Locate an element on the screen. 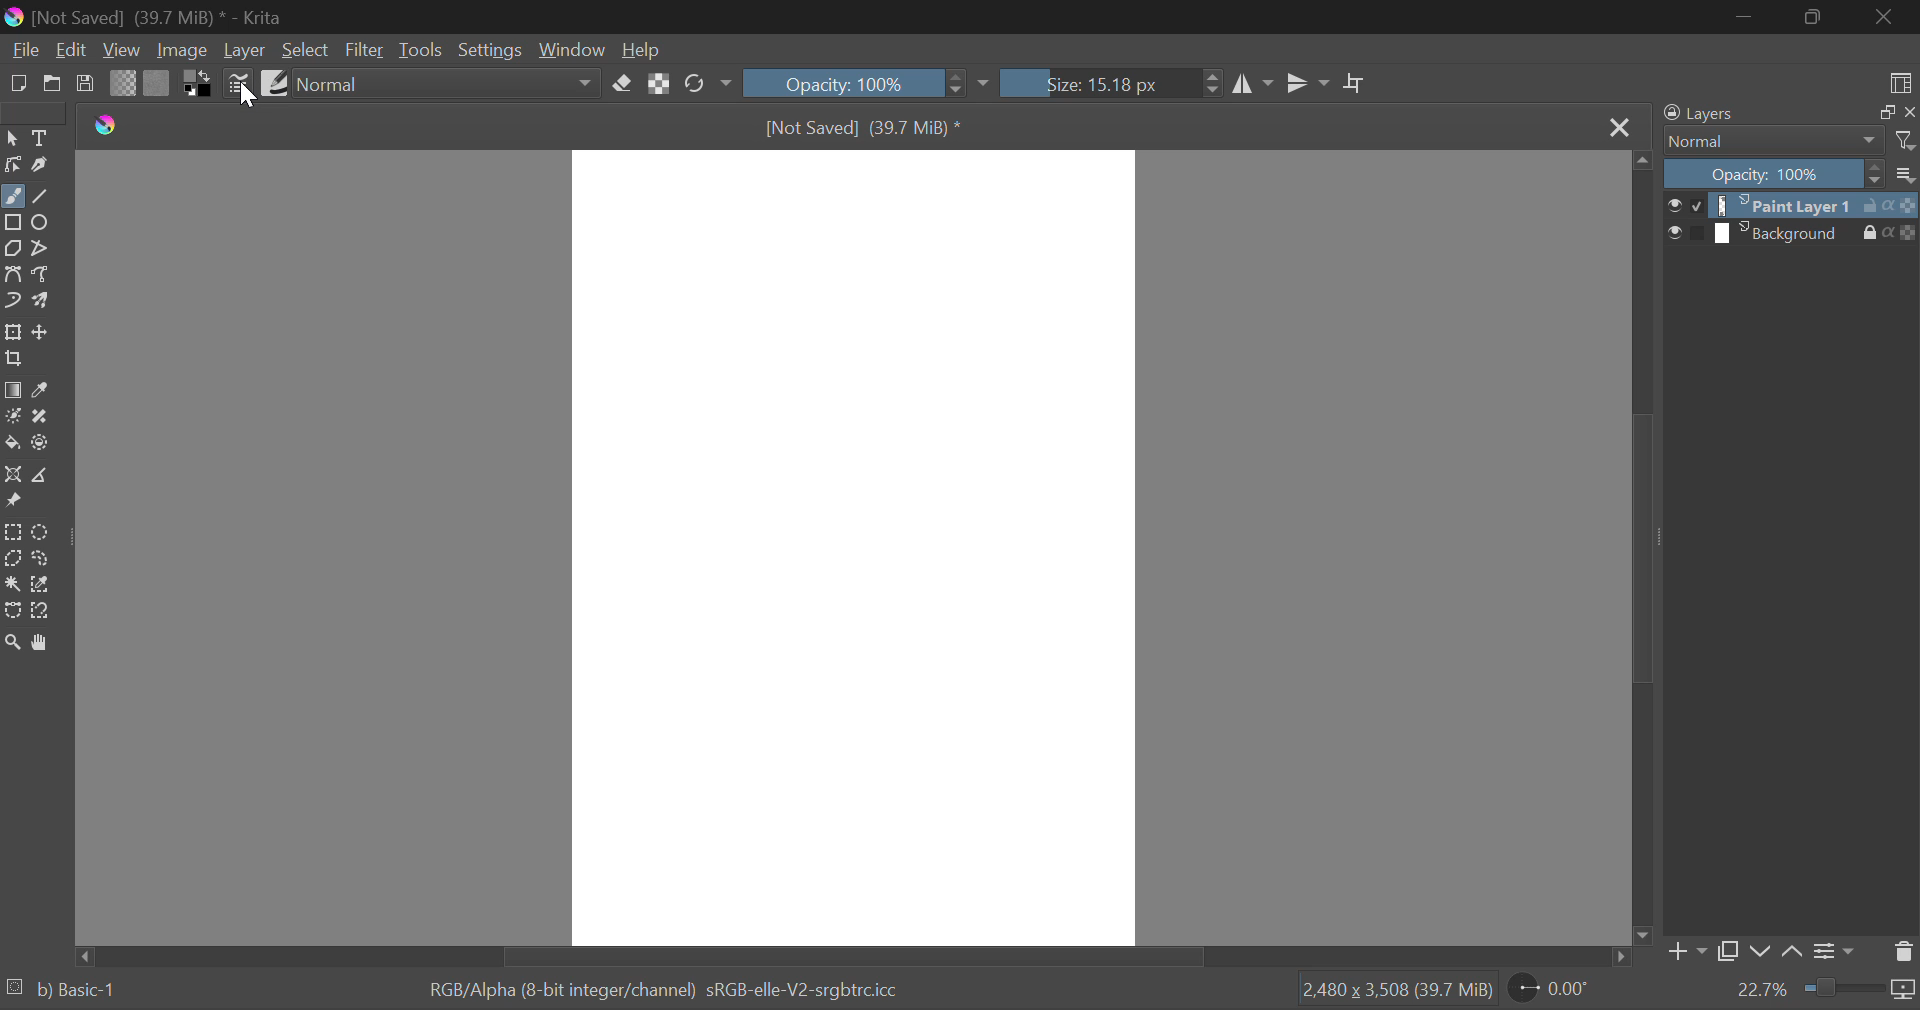 This screenshot has width=1920, height=1010. Continuous Selection is located at coordinates (12, 585).